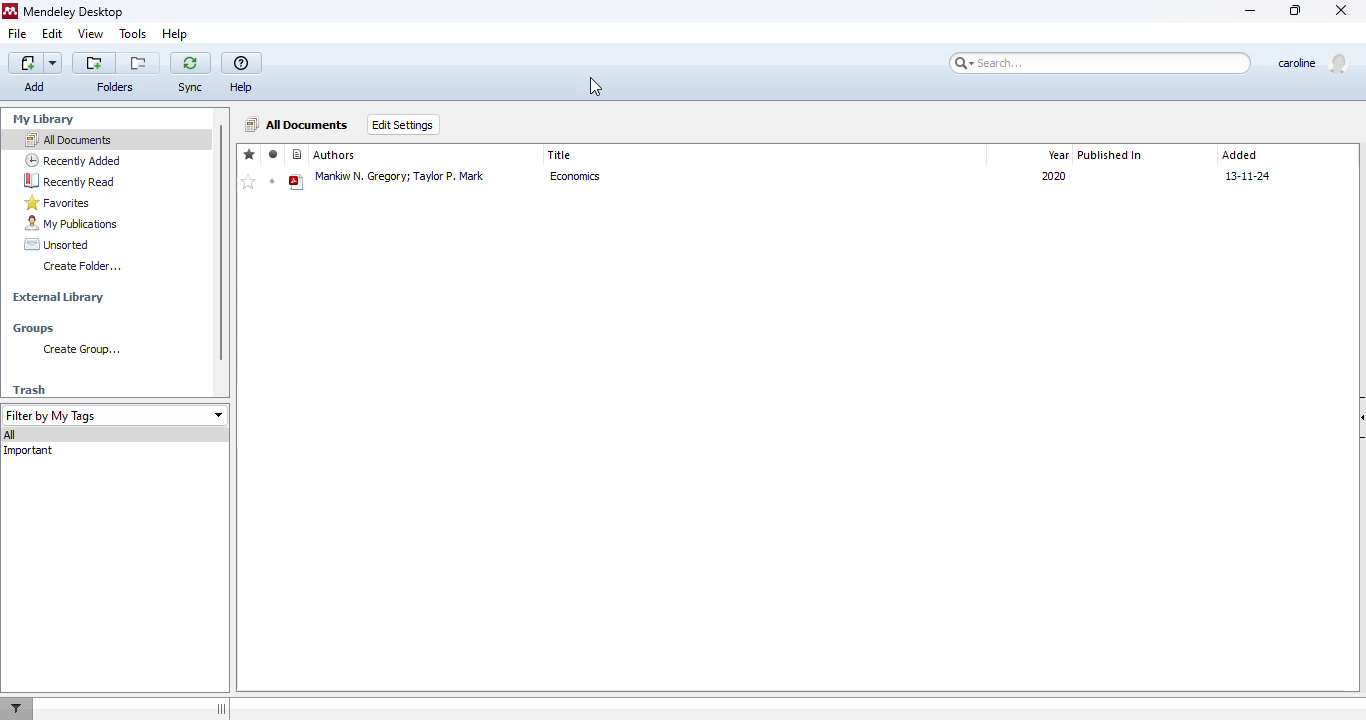  Describe the element at coordinates (133, 33) in the screenshot. I see `tools` at that location.